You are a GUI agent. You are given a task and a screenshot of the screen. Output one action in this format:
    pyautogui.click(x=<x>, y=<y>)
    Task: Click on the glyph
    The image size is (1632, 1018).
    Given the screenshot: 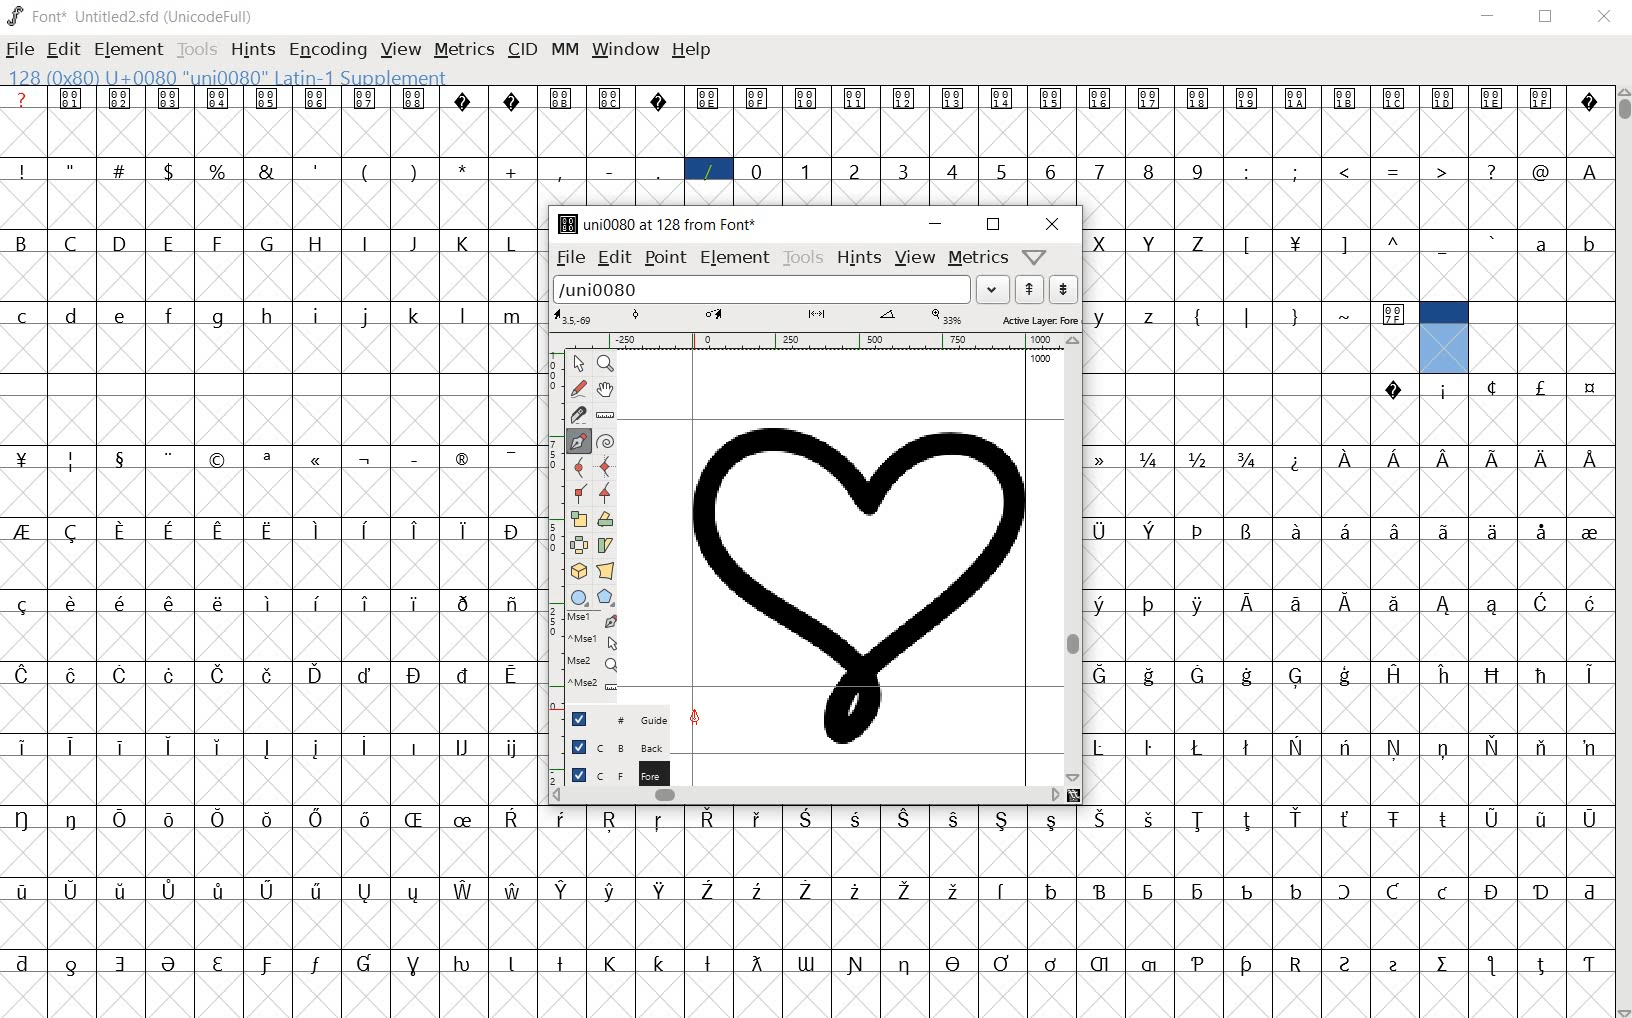 What is the action you would take?
    pyautogui.click(x=70, y=316)
    